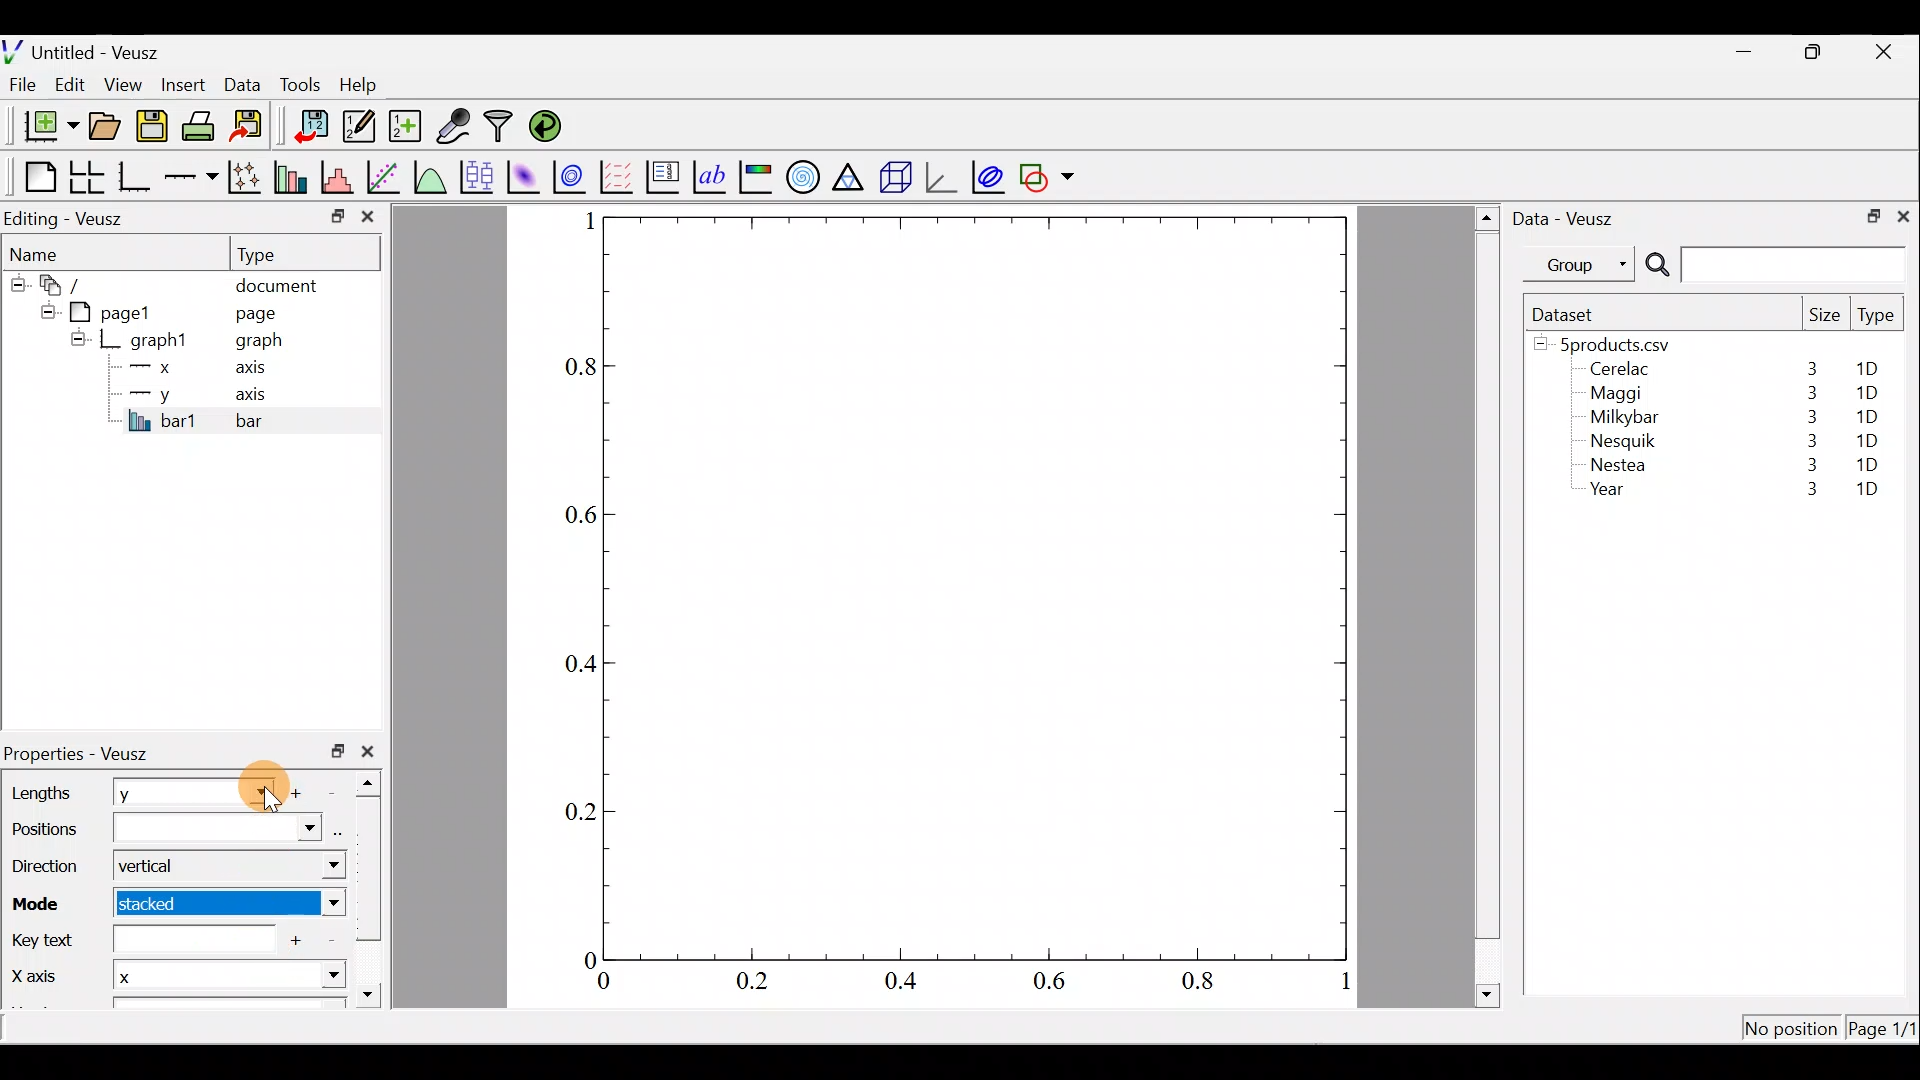  Describe the element at coordinates (479, 176) in the screenshot. I see `Plot box plots` at that location.